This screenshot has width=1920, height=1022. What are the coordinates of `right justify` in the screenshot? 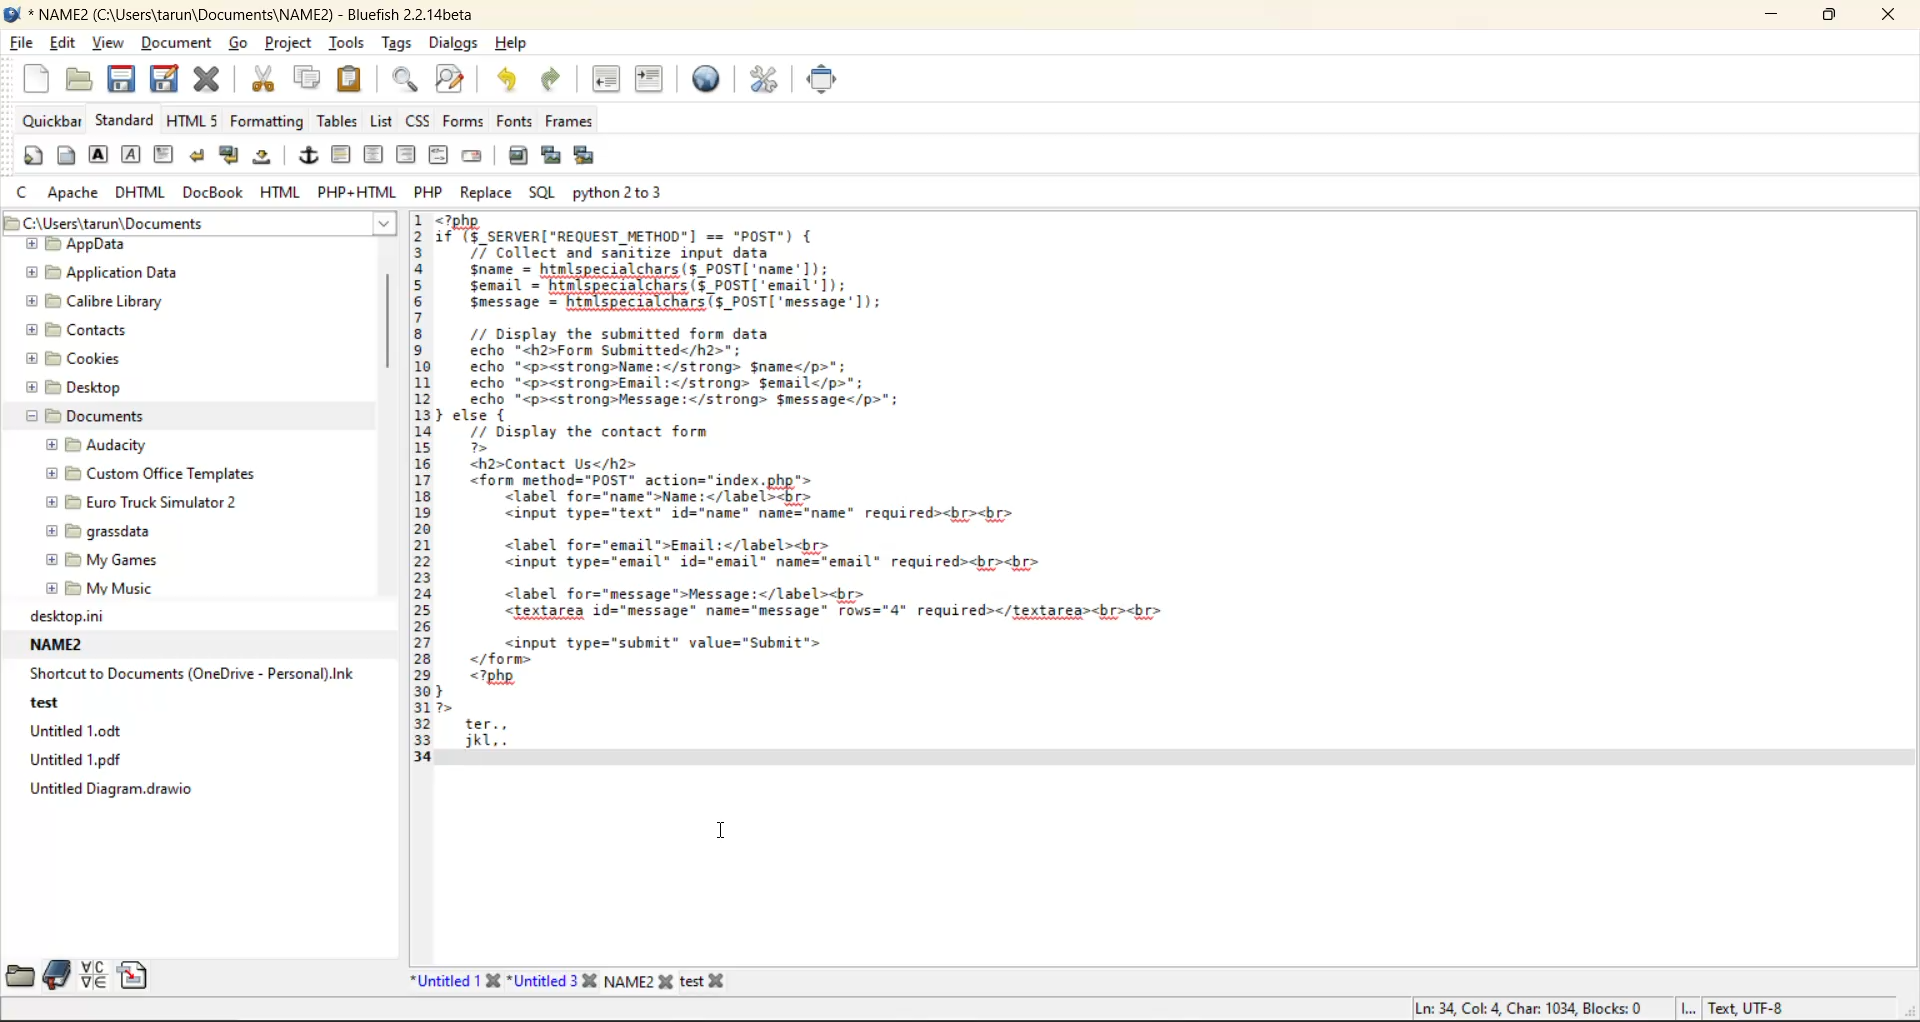 It's located at (406, 154).